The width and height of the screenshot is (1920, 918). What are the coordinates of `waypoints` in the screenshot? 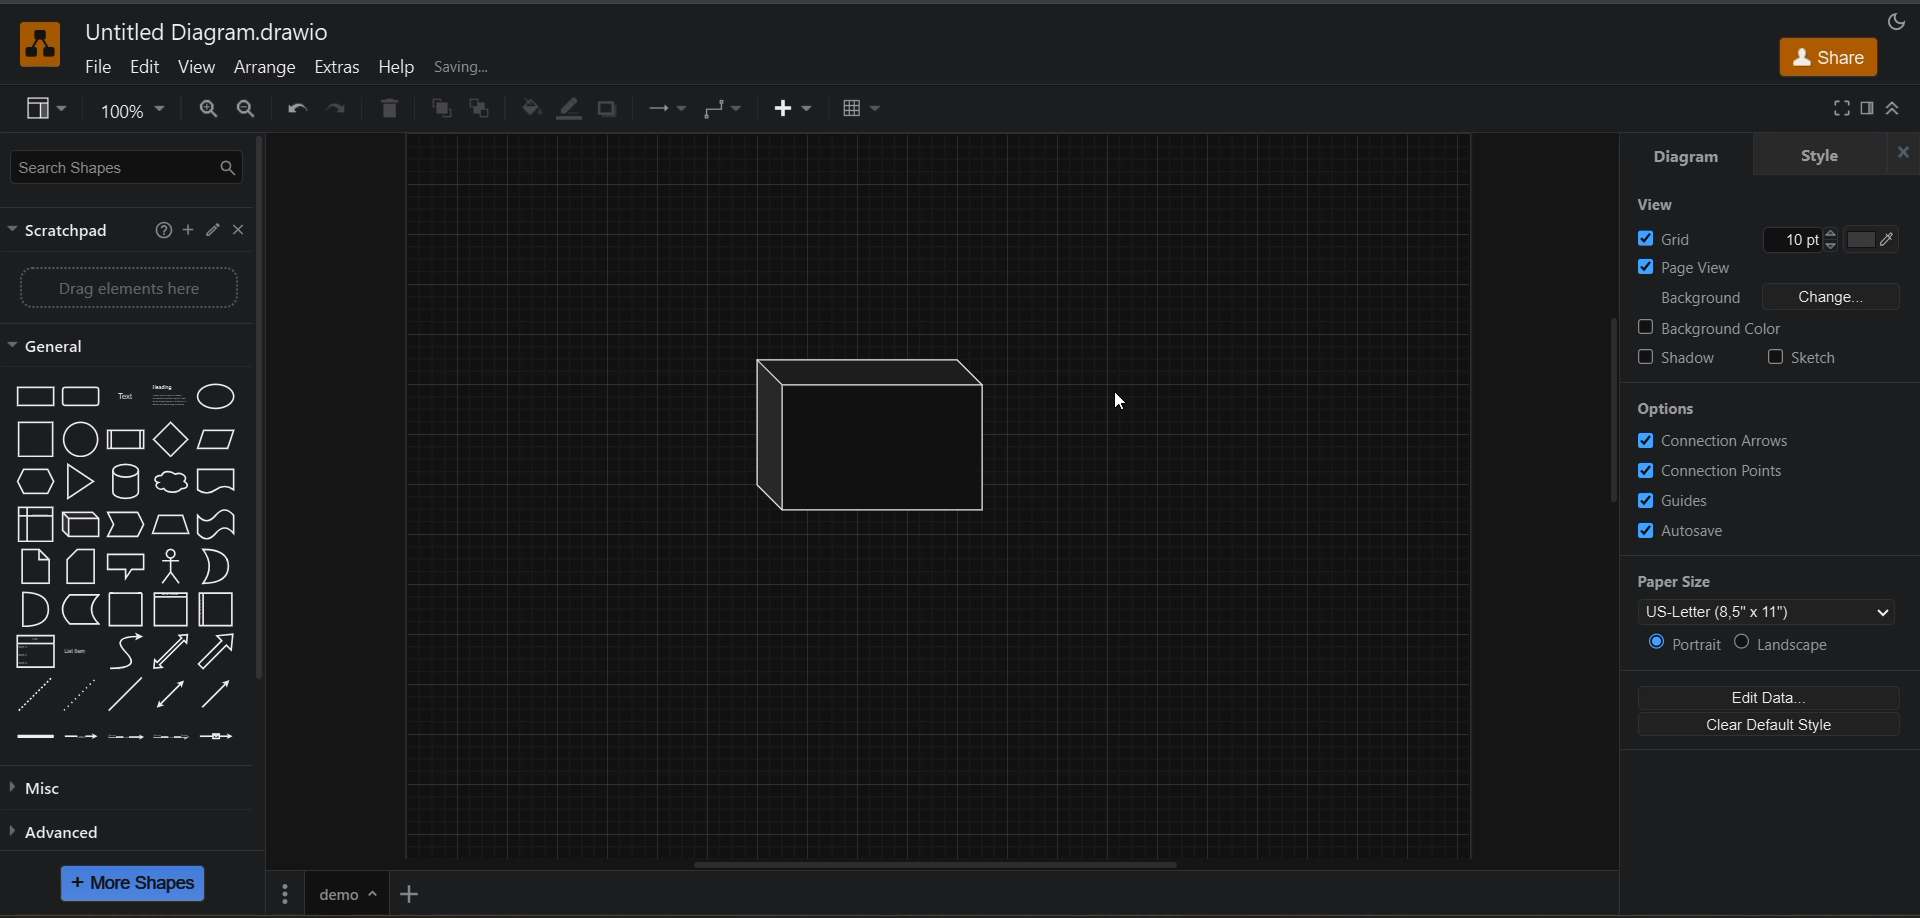 It's located at (726, 110).